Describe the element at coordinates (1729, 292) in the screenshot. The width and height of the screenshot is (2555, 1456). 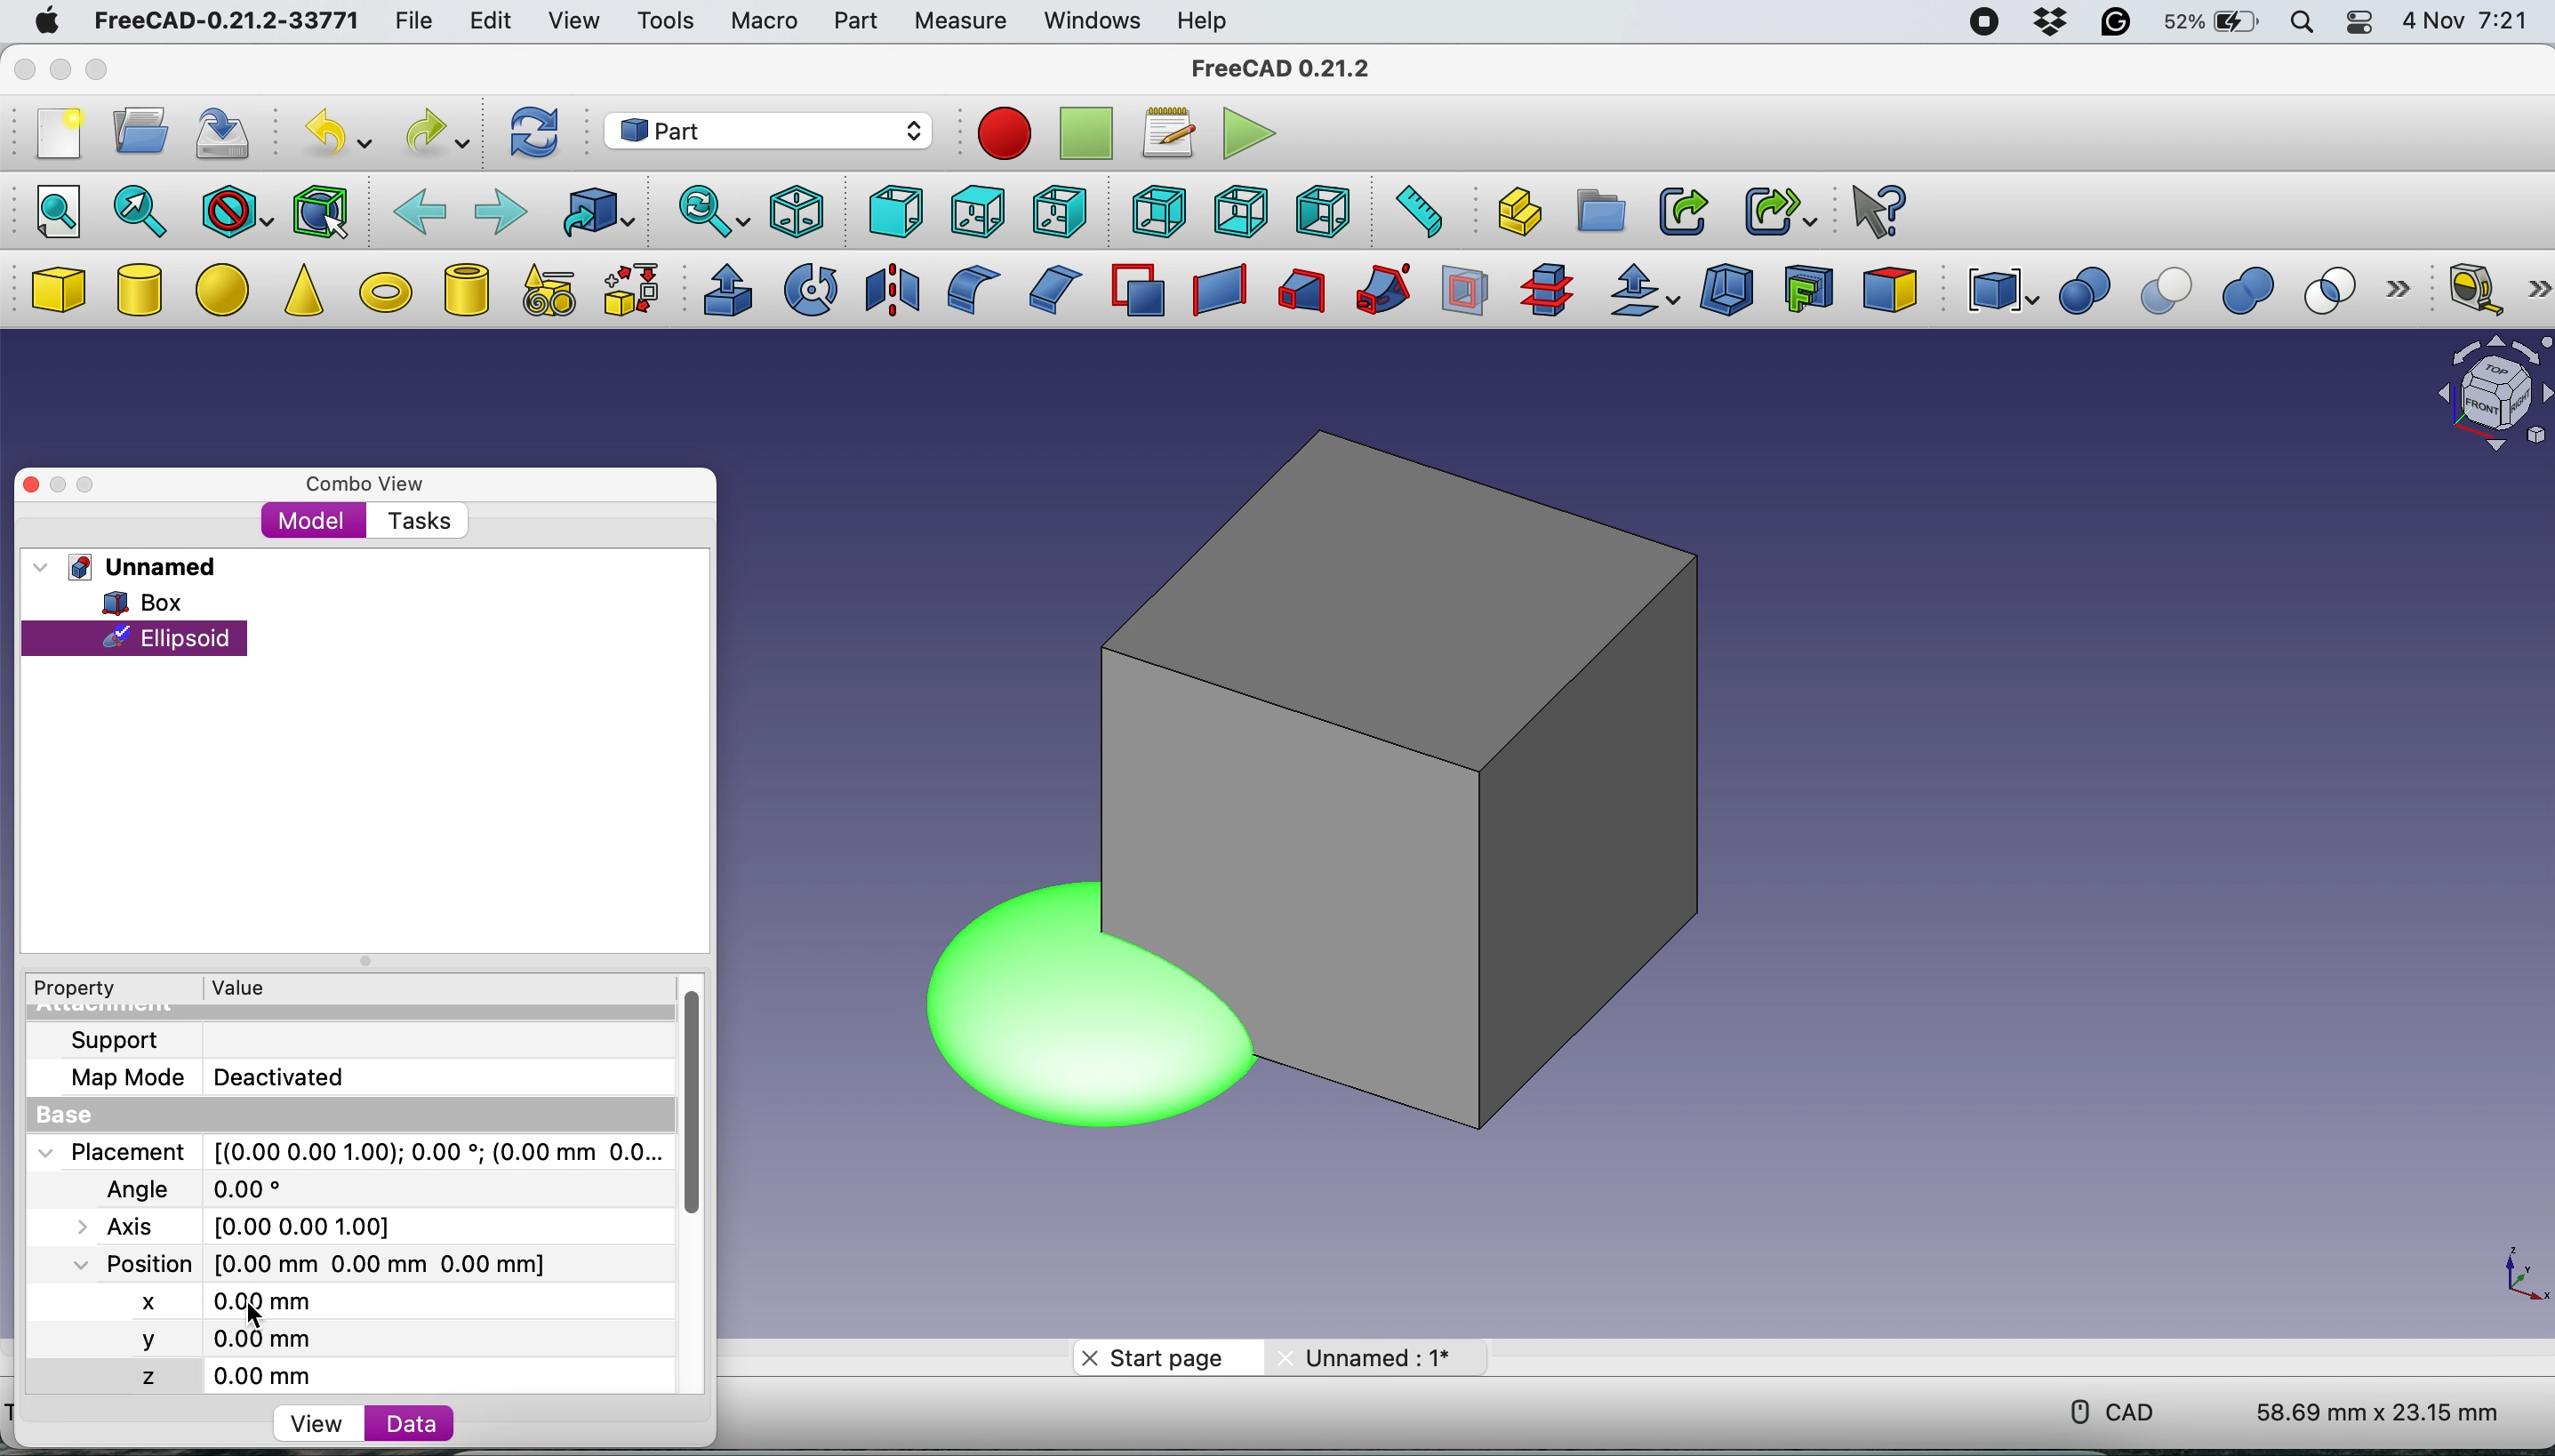
I see `thickness` at that location.